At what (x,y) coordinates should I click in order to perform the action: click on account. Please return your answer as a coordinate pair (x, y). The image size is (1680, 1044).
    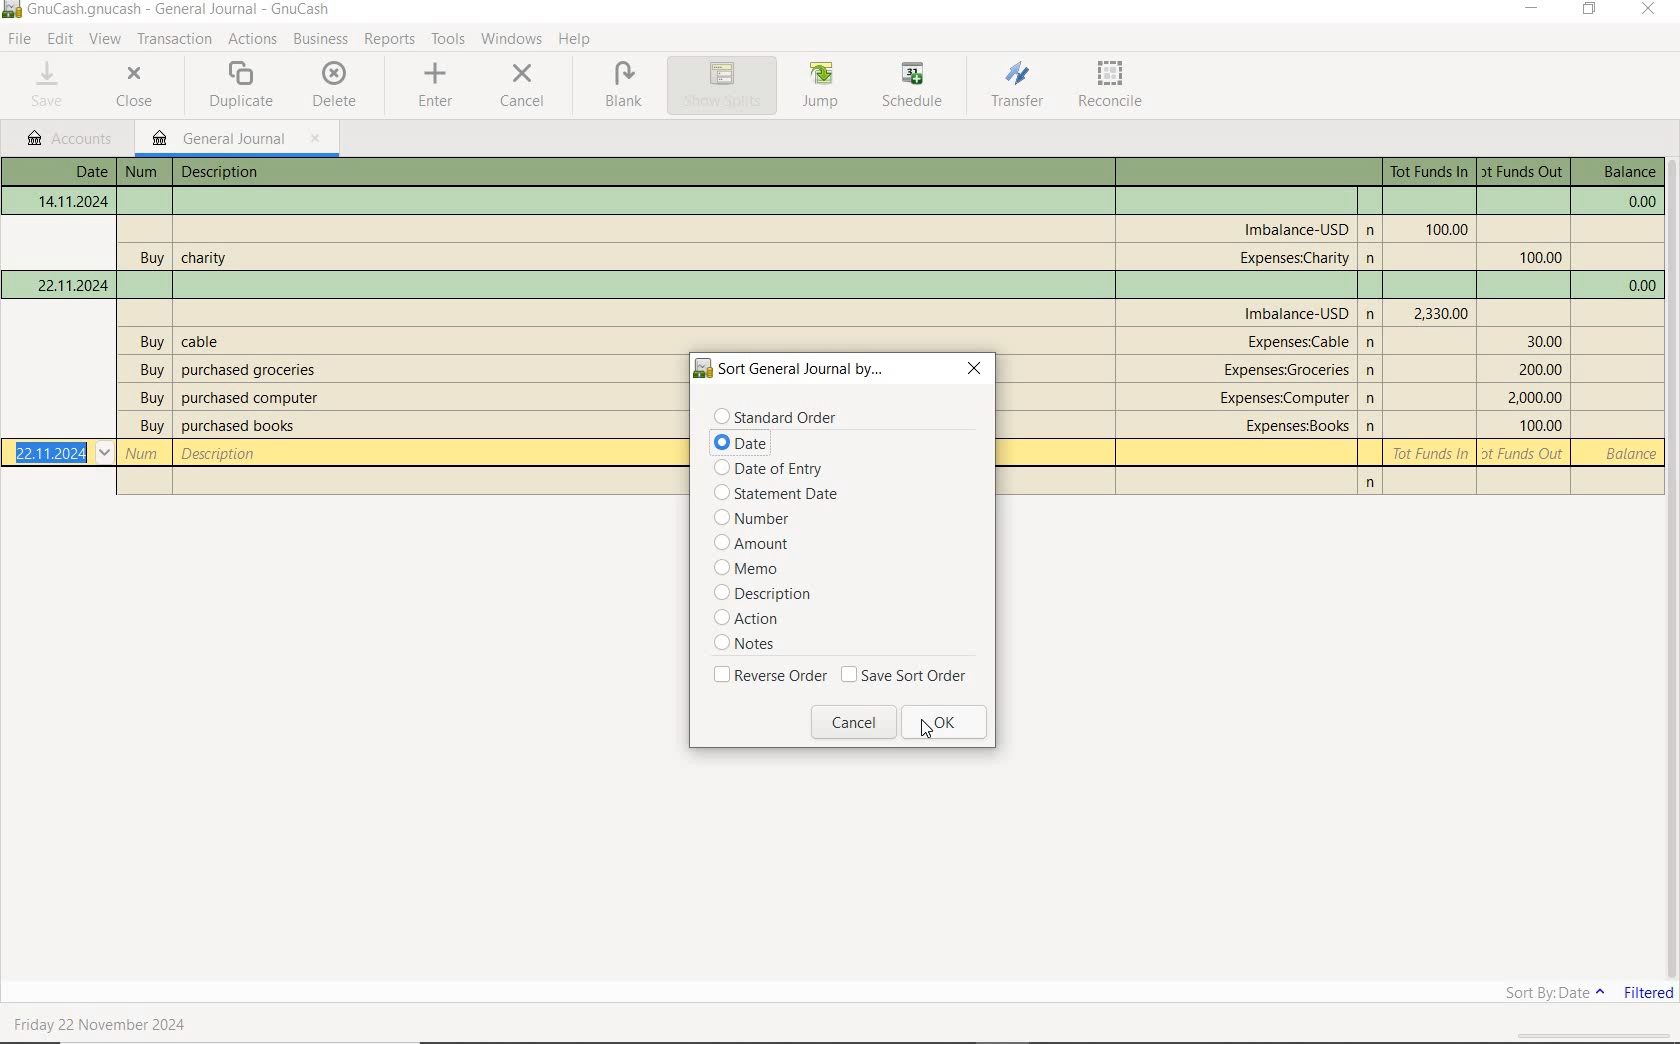
    Looking at the image, I should click on (1294, 258).